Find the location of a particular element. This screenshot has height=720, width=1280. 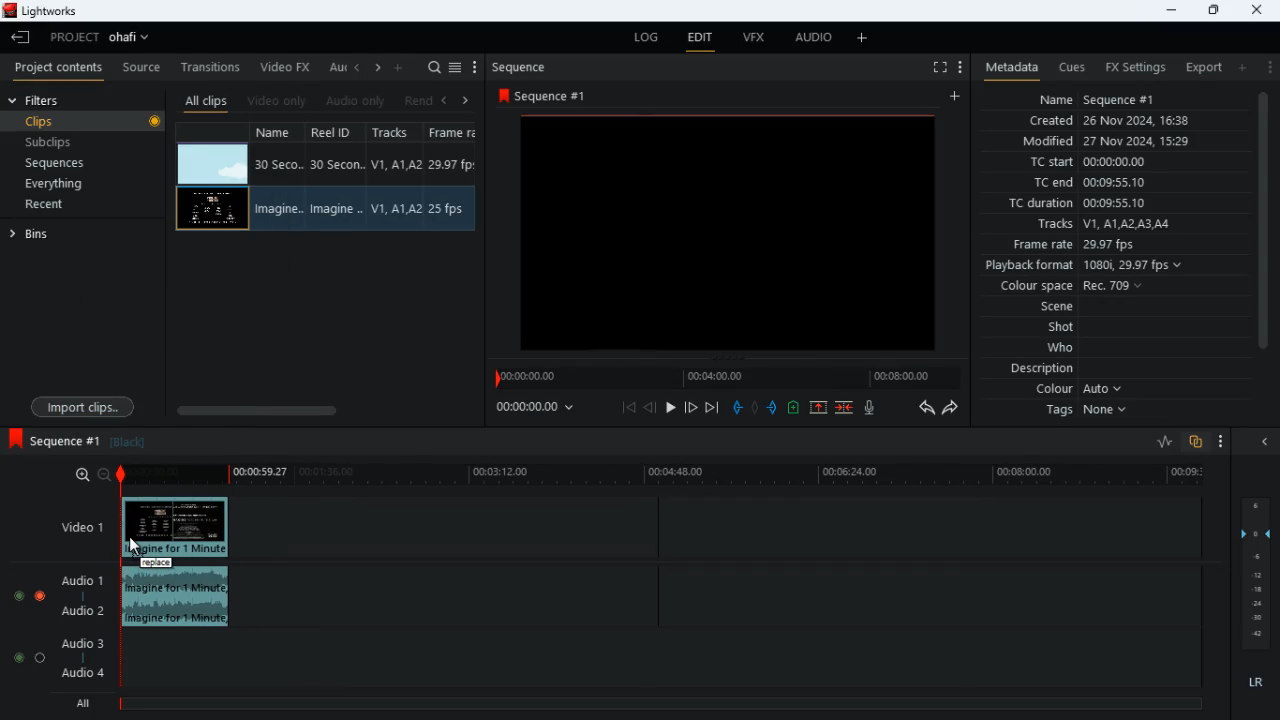

more is located at coordinates (1222, 443).